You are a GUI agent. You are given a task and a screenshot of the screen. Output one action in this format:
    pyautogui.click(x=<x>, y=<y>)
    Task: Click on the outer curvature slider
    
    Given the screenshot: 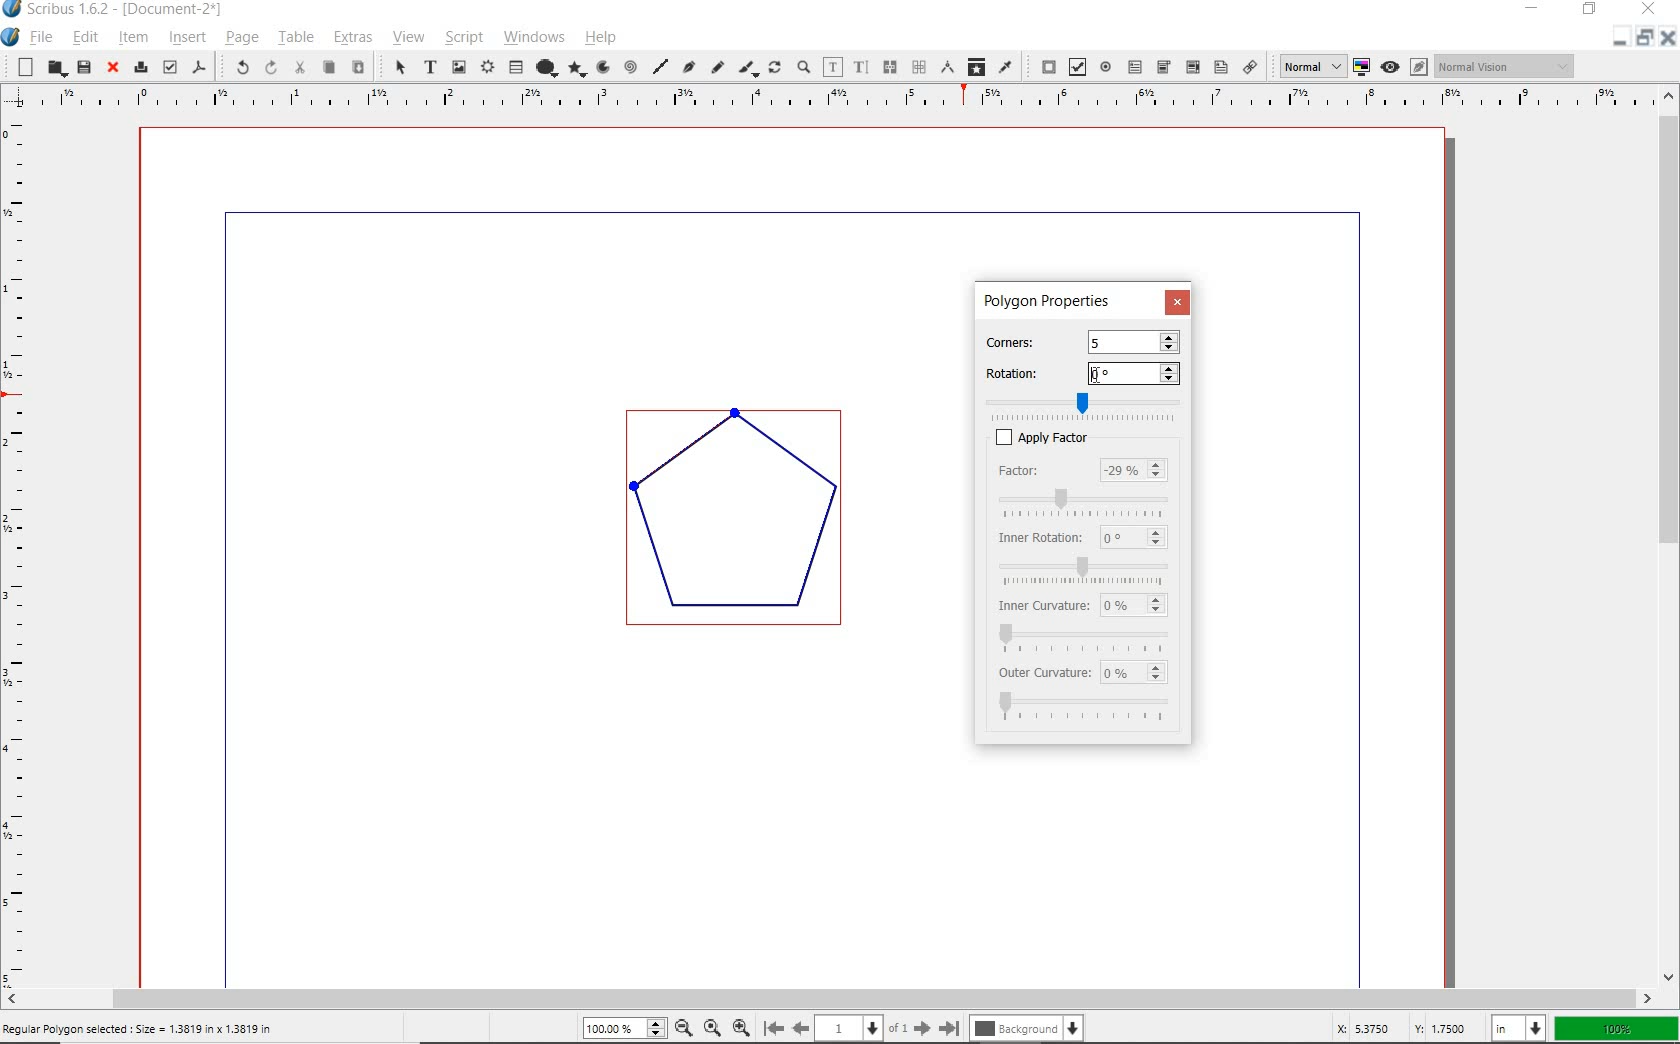 What is the action you would take?
    pyautogui.click(x=1087, y=708)
    